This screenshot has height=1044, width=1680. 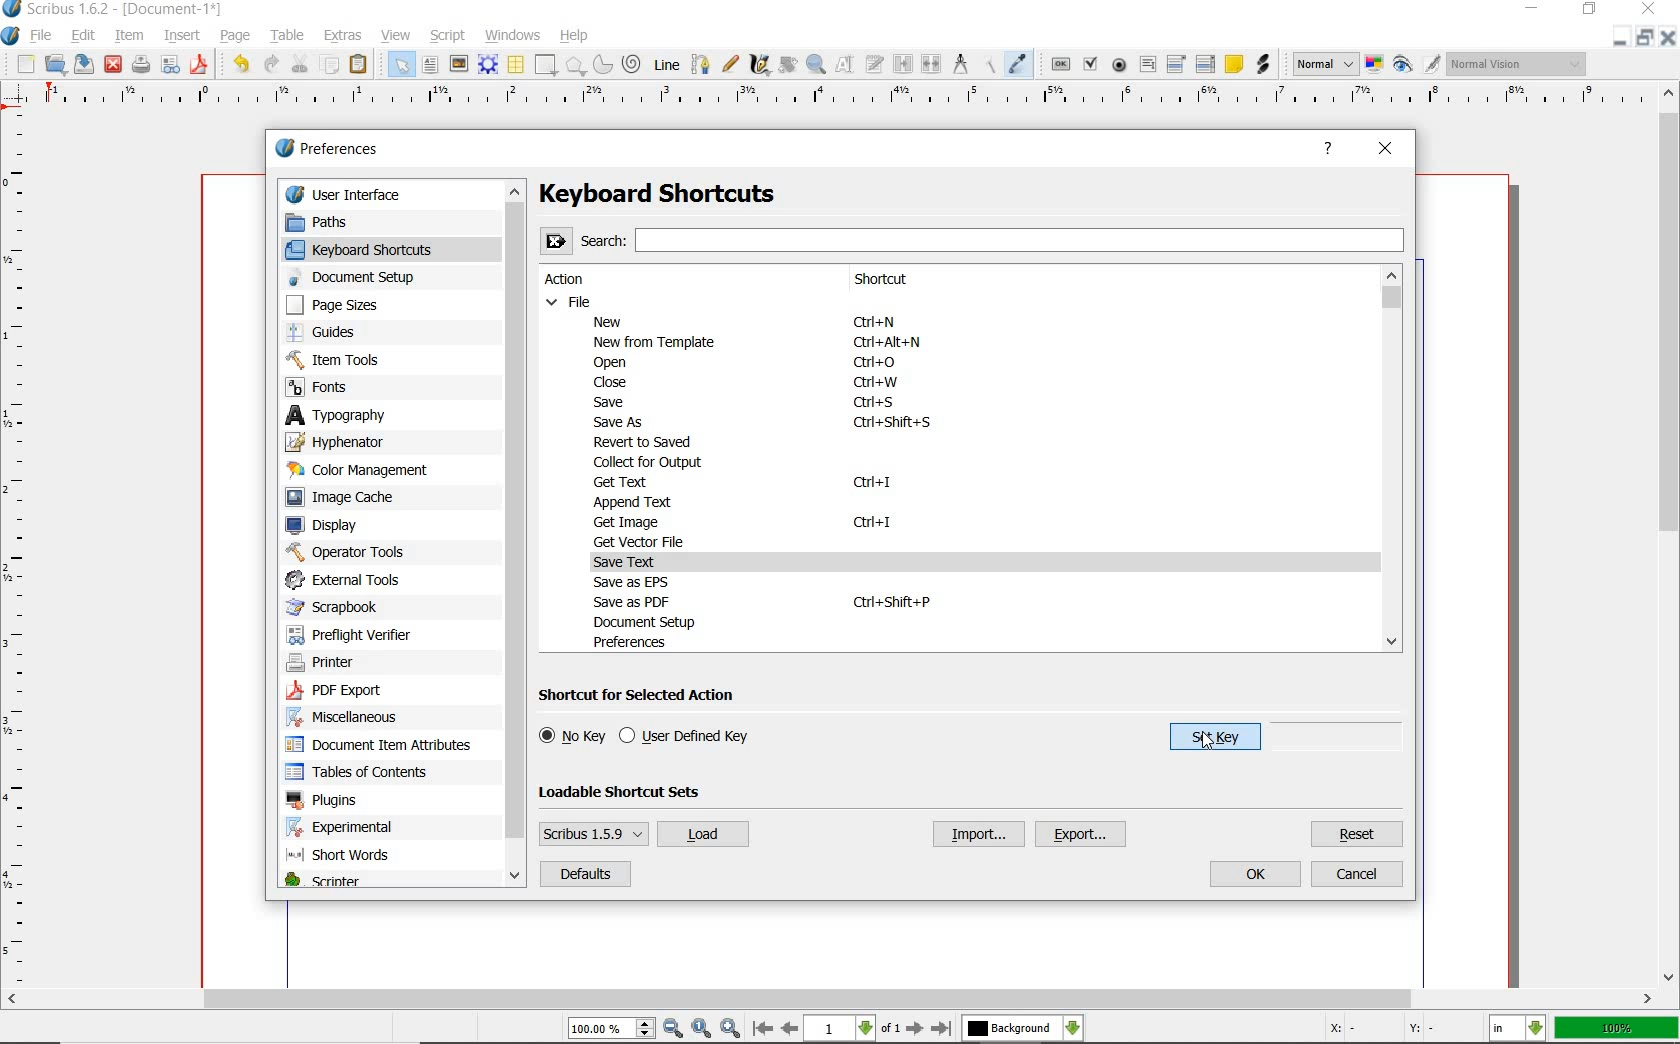 What do you see at coordinates (375, 249) in the screenshot?
I see `keyboard shortcuts` at bounding box center [375, 249].